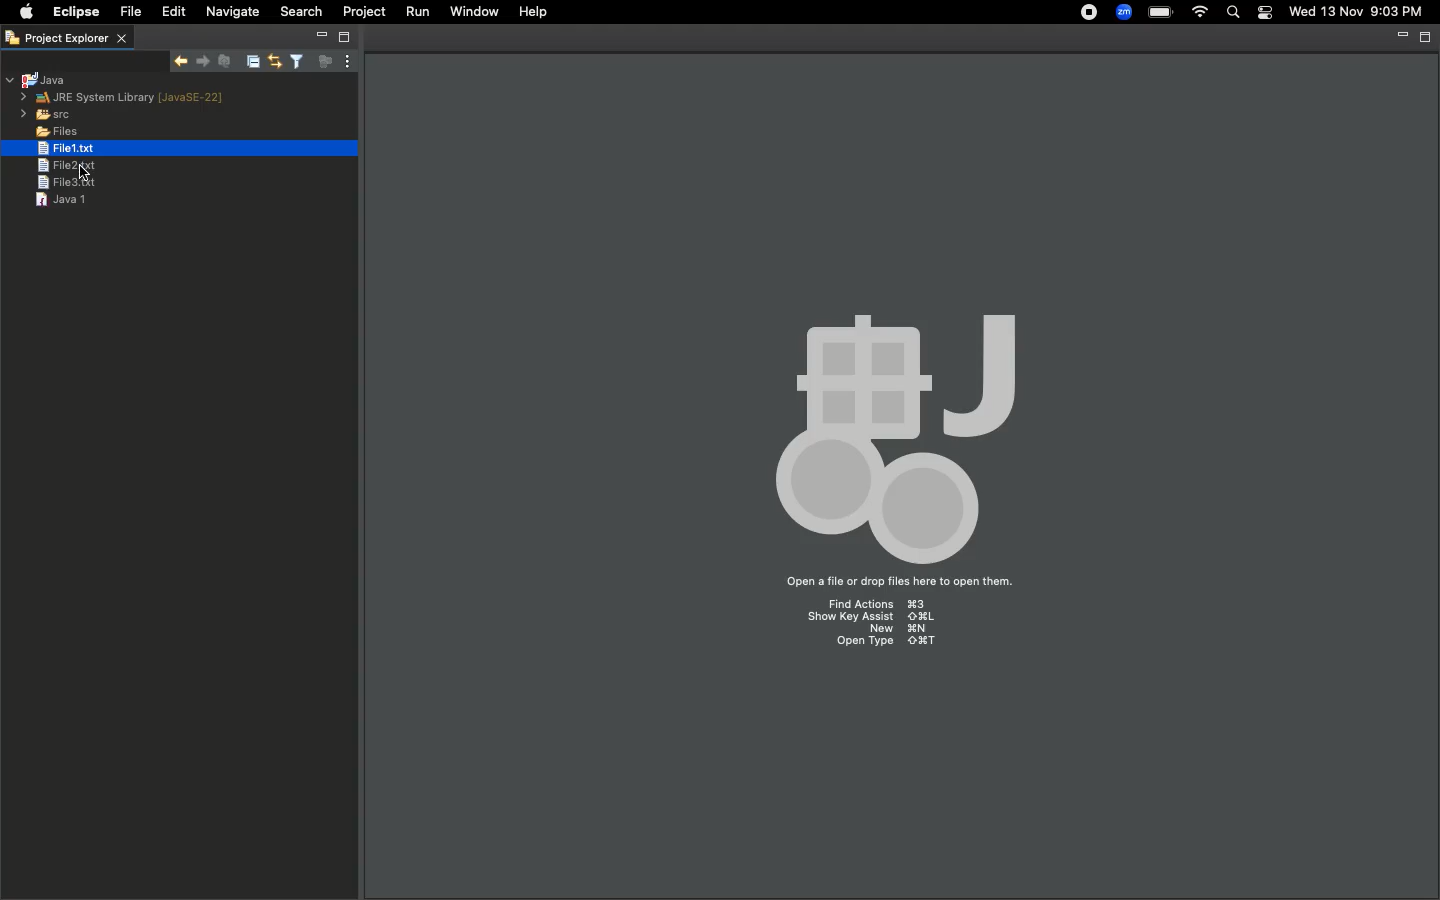 This screenshot has width=1440, height=900. I want to click on Icon, so click(894, 422).